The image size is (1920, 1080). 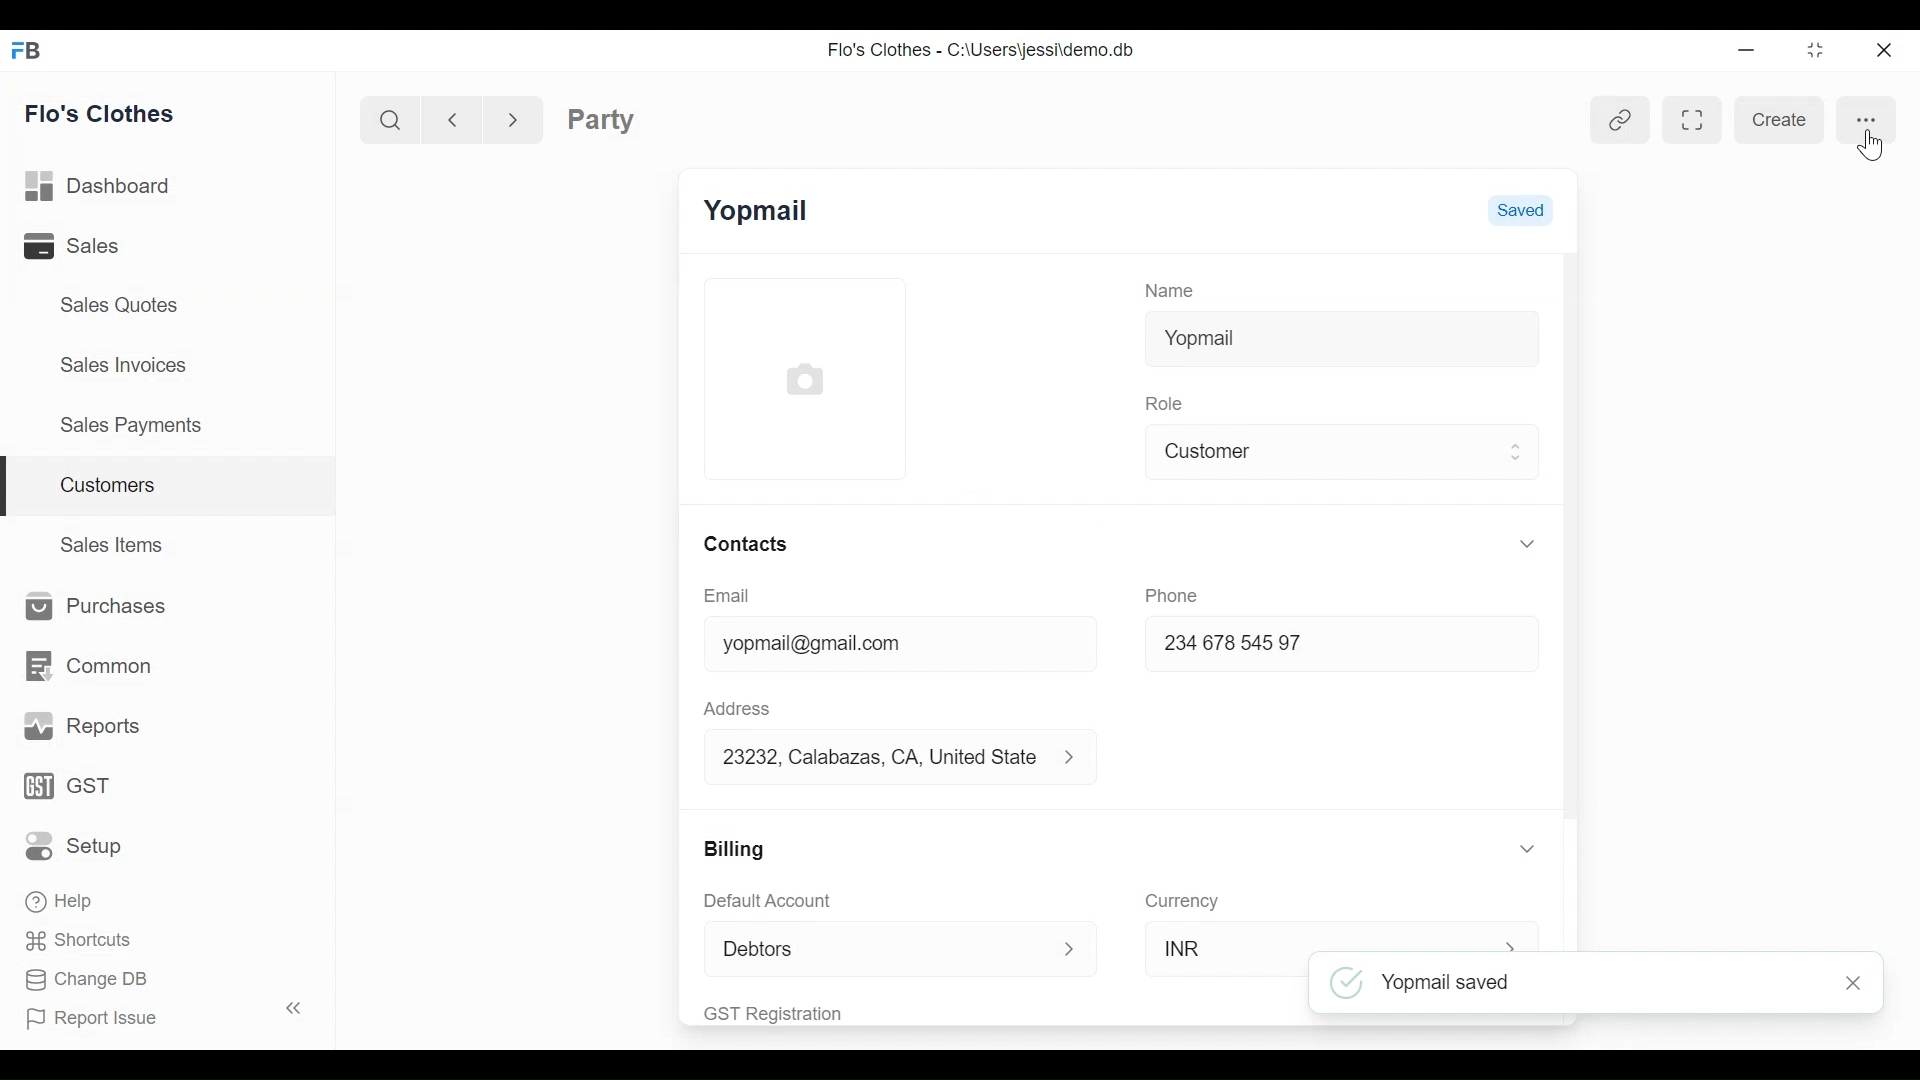 I want to click on more, so click(x=1866, y=120).